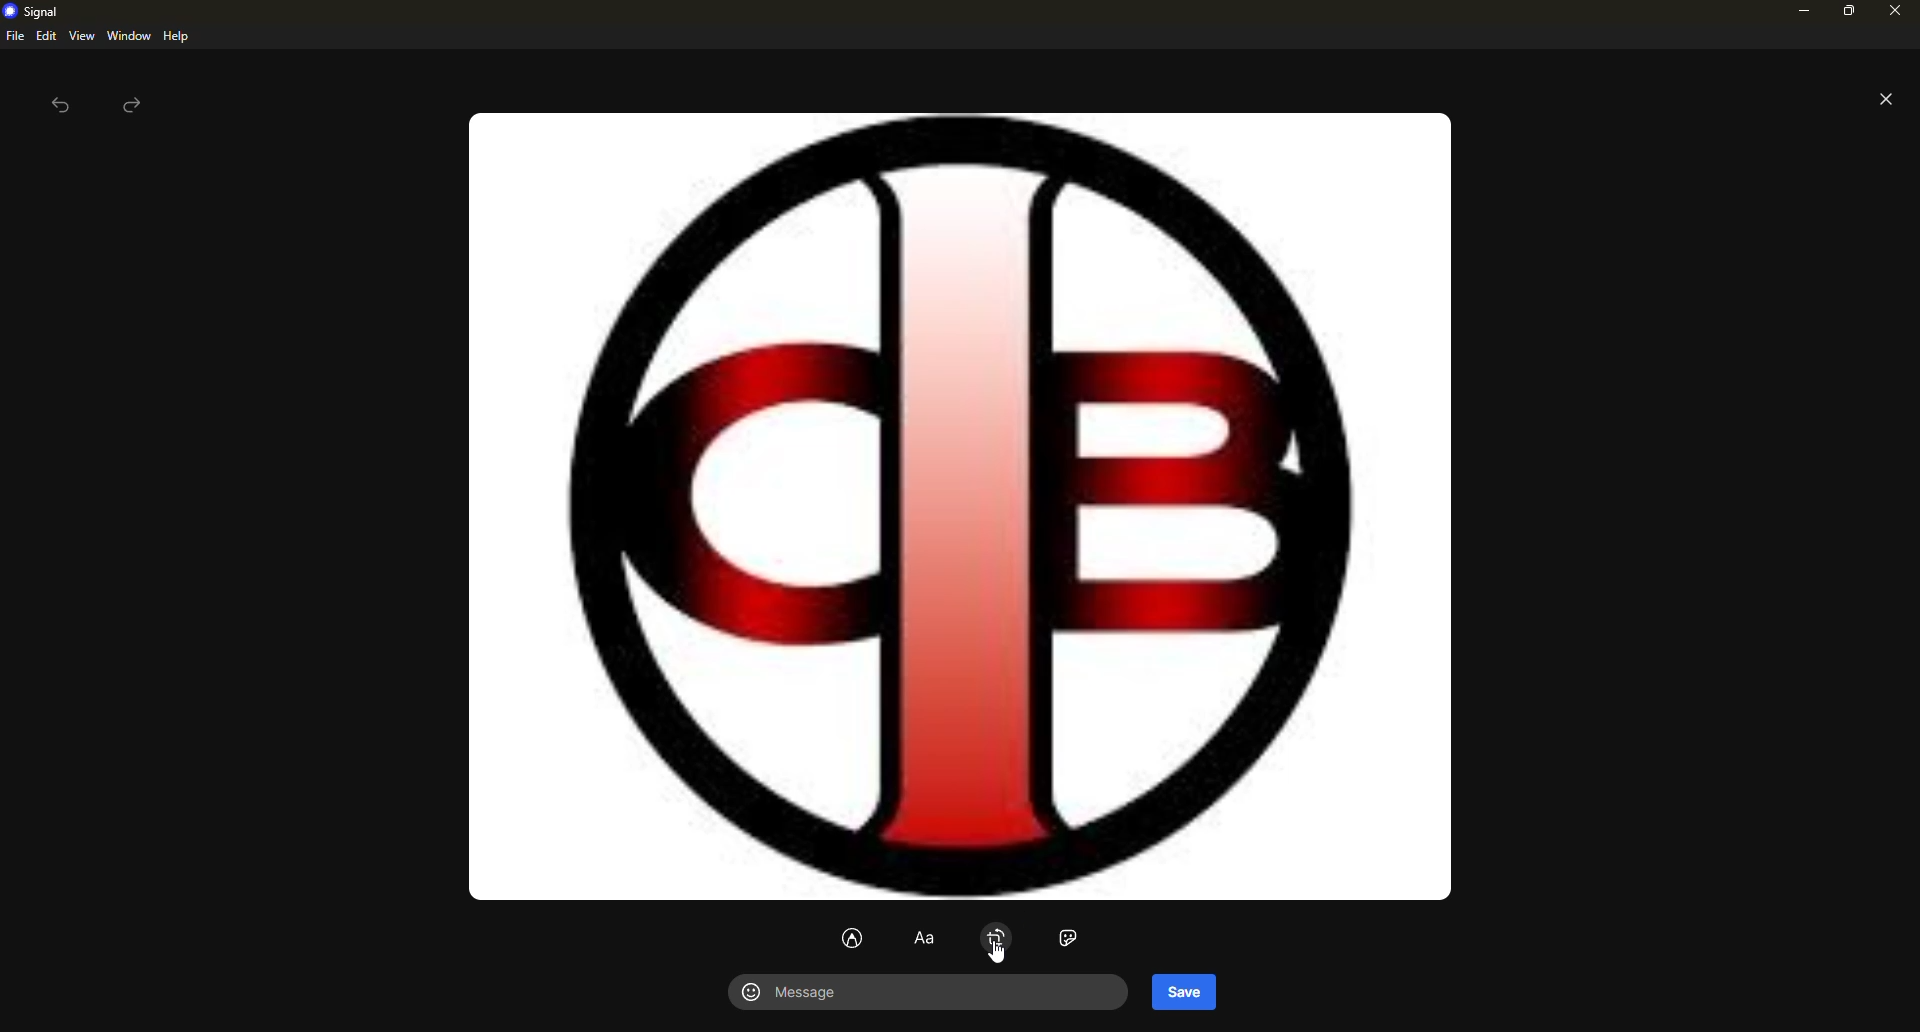 The height and width of the screenshot is (1032, 1920). I want to click on window, so click(129, 36).